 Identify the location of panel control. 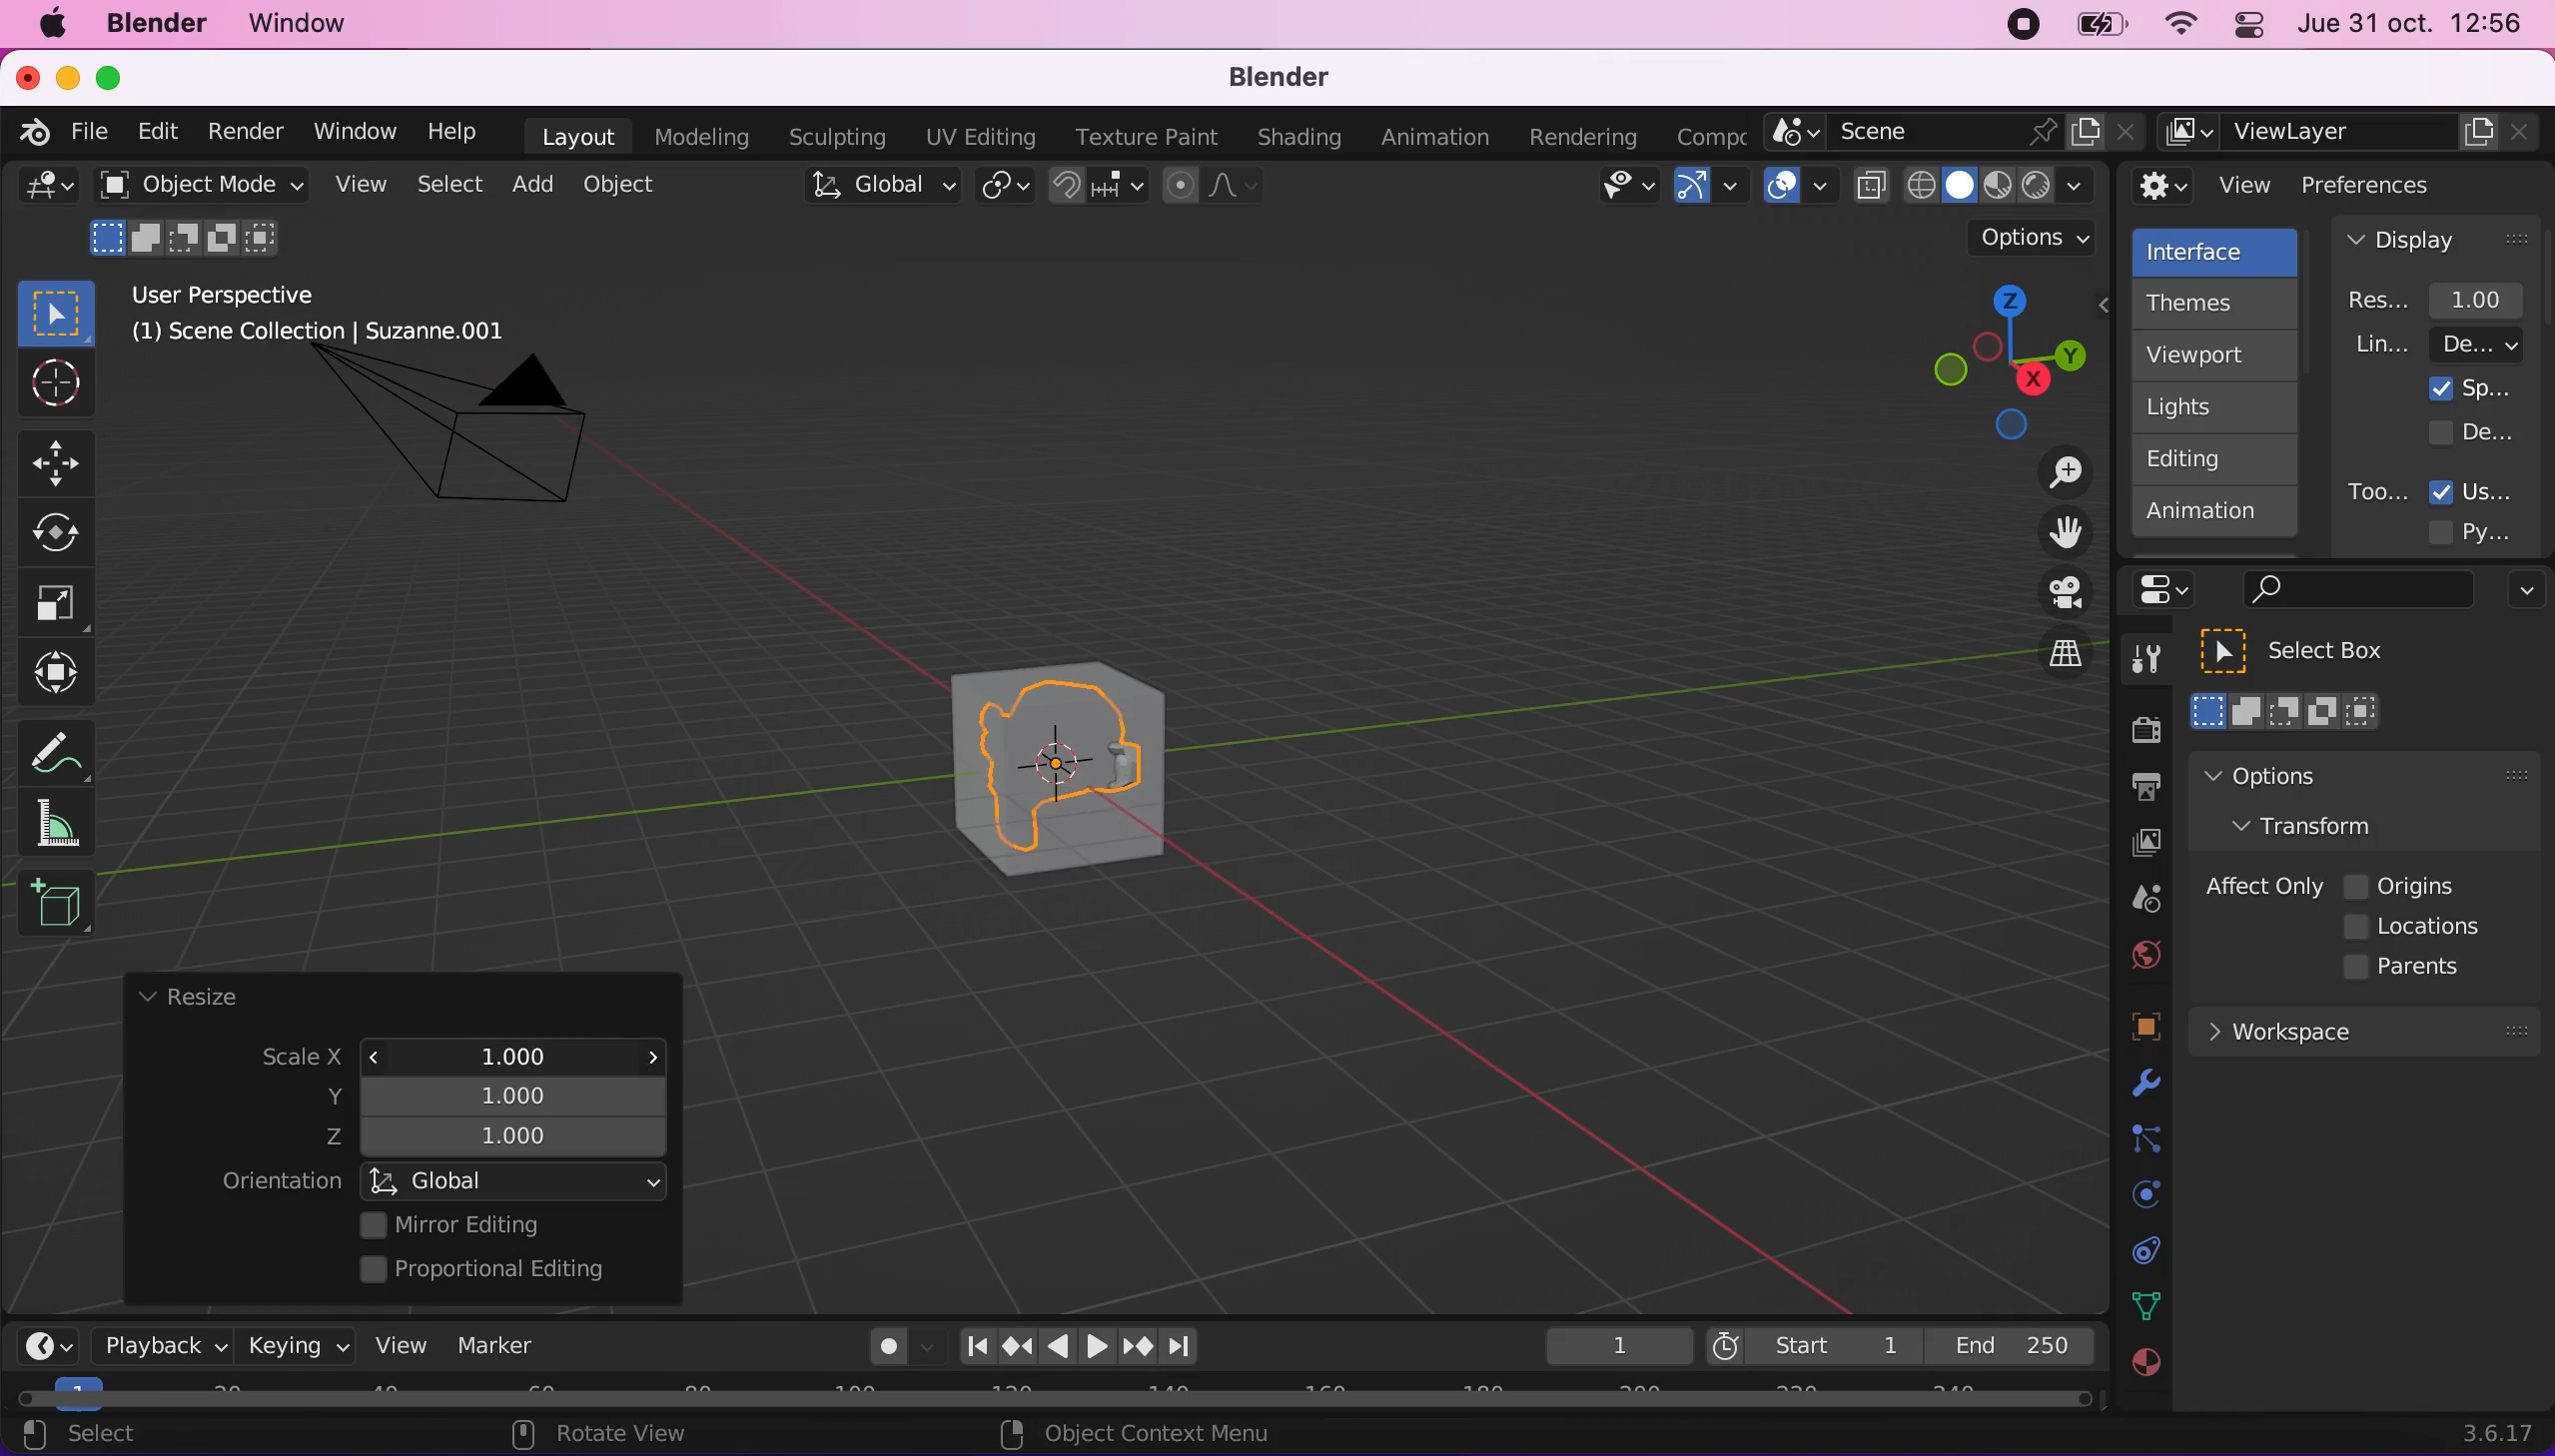
(2170, 590).